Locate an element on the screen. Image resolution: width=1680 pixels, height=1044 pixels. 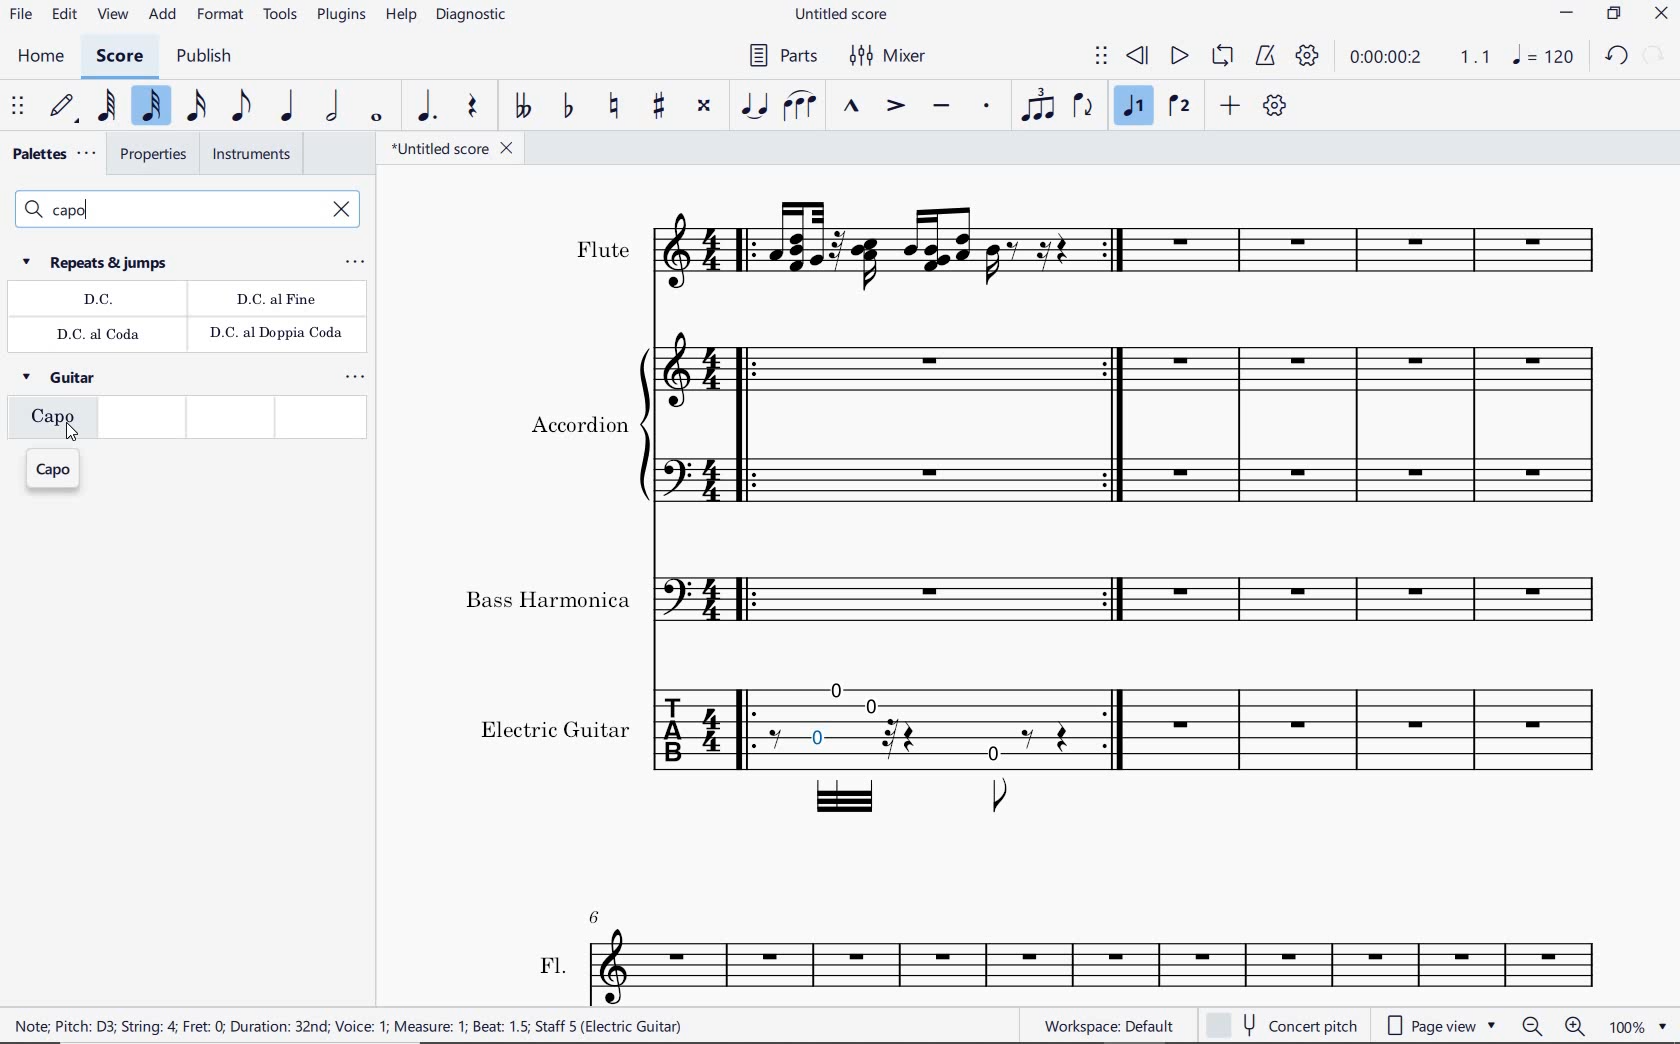
voice1 is located at coordinates (1134, 105).